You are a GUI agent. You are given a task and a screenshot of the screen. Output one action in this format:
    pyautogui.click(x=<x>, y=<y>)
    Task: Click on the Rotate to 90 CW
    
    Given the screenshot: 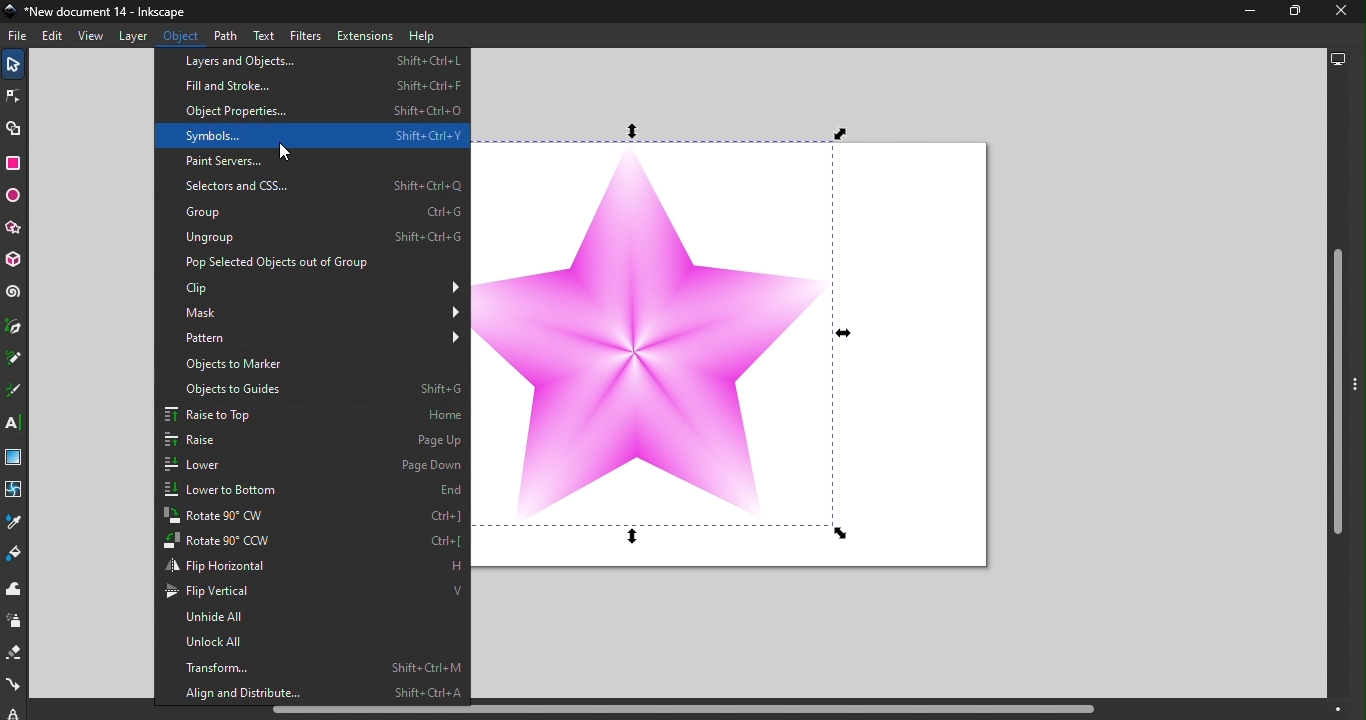 What is the action you would take?
    pyautogui.click(x=307, y=516)
    